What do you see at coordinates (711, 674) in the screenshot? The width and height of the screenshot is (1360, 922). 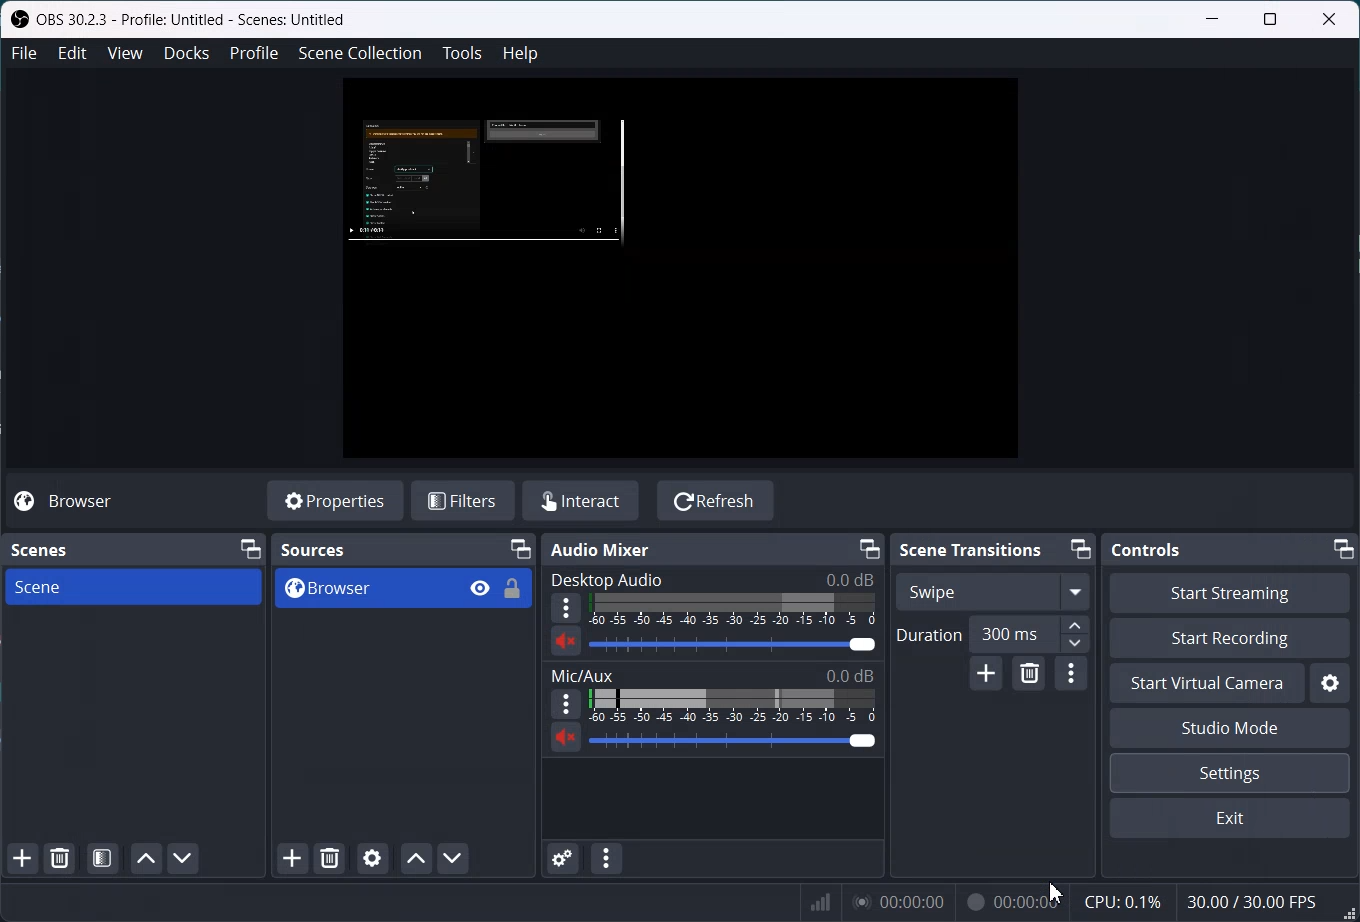 I see `Mic/Aux 0.0 dB` at bounding box center [711, 674].